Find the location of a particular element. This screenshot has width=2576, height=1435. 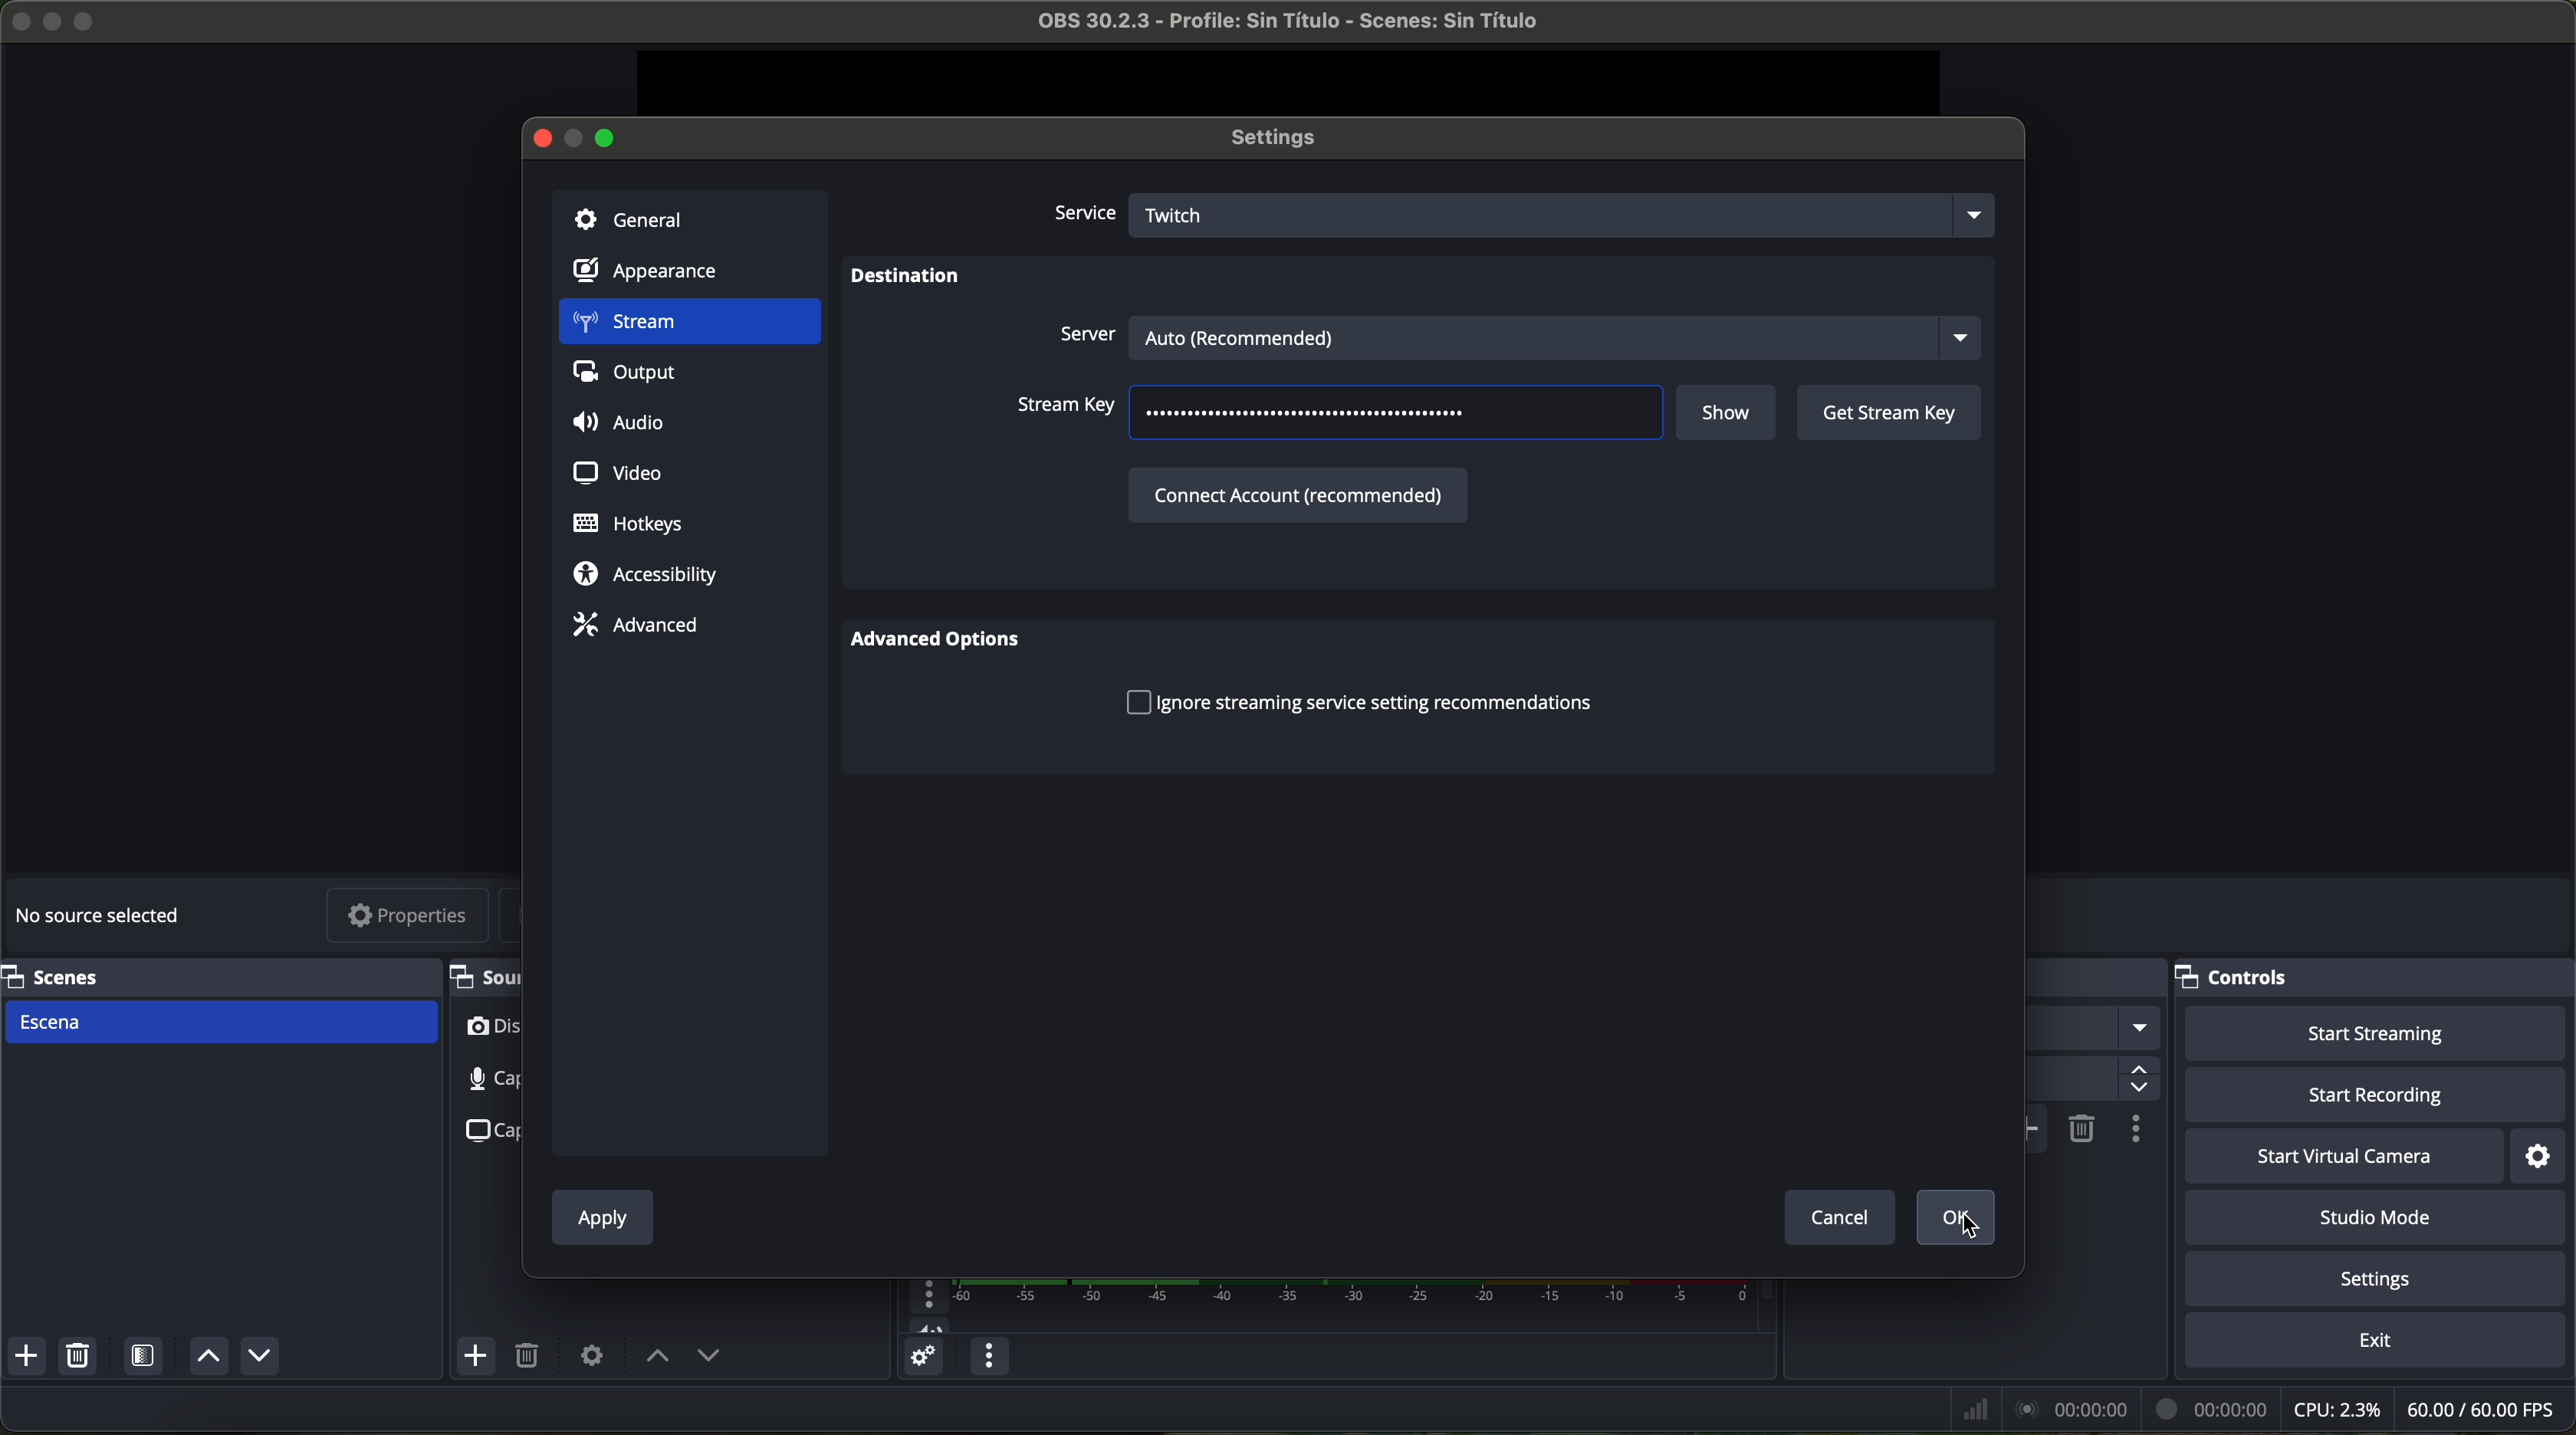

file name is located at coordinates (1270, 25).